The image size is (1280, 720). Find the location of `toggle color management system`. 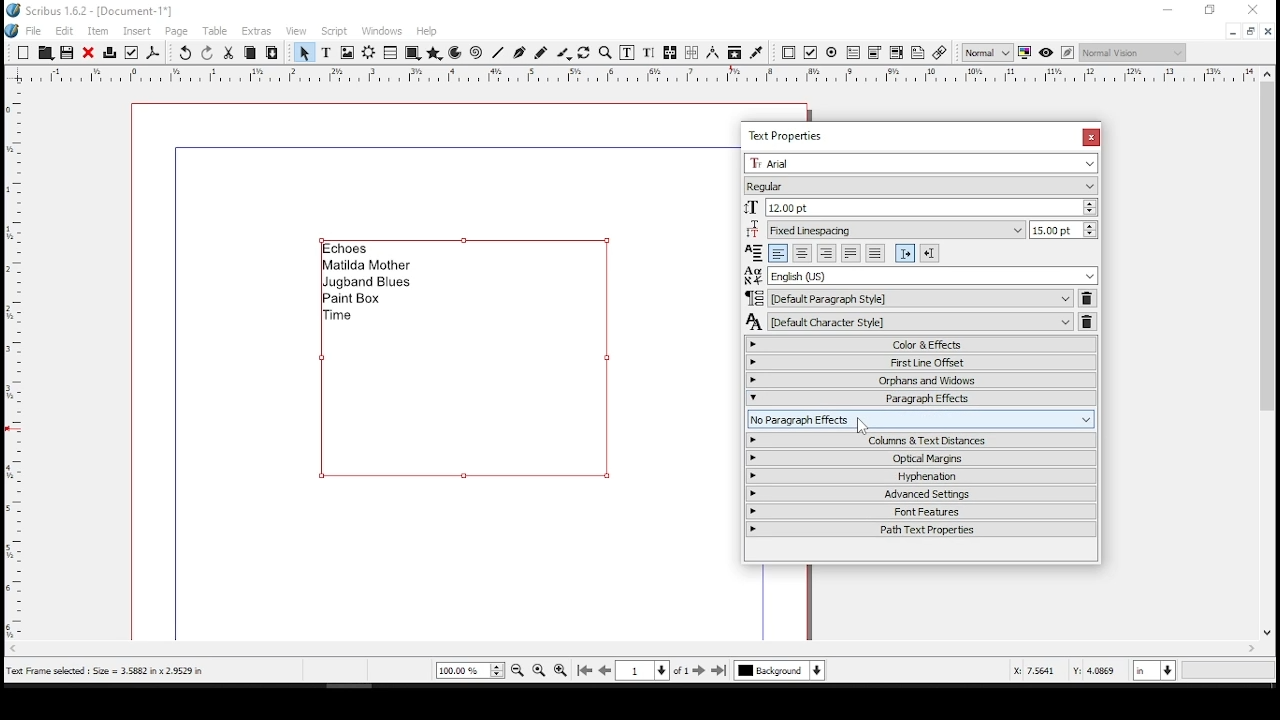

toggle color management system is located at coordinates (1024, 54).